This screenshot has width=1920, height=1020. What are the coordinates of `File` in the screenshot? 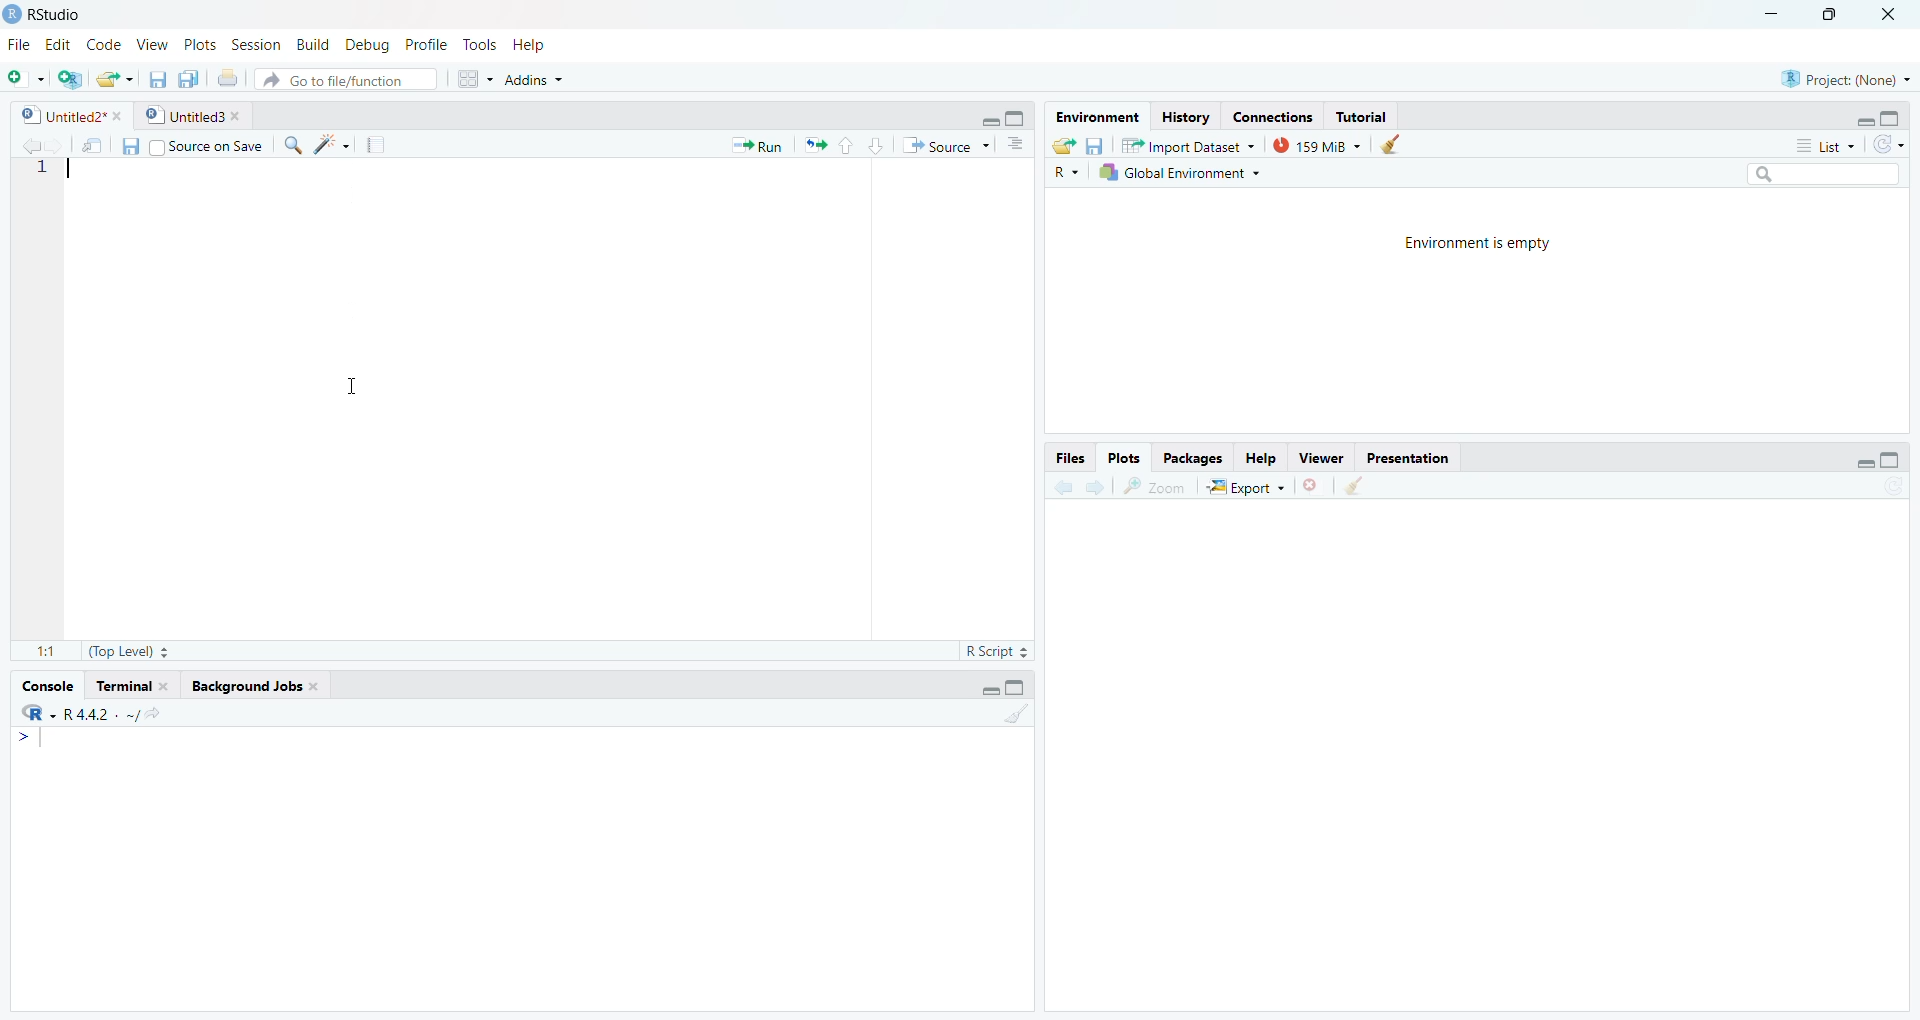 It's located at (19, 44).